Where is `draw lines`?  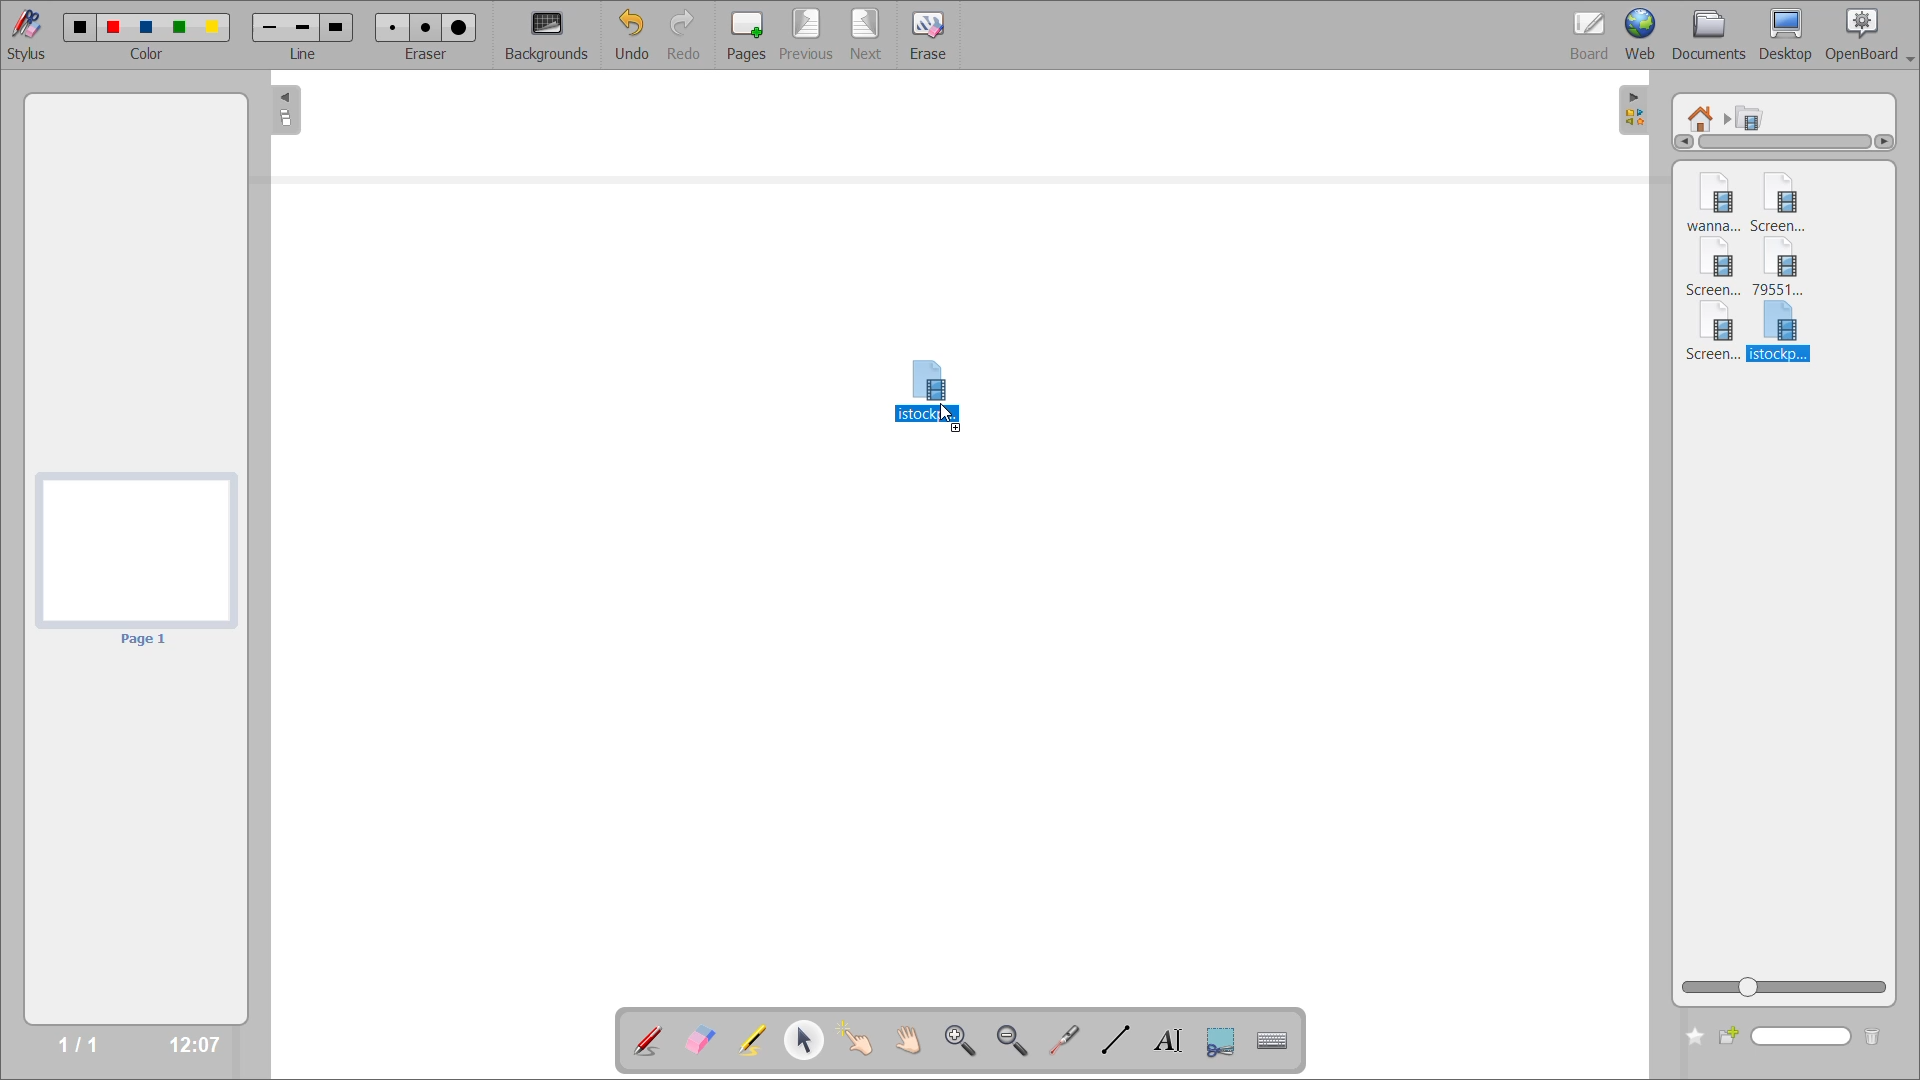 draw lines is located at coordinates (1115, 1042).